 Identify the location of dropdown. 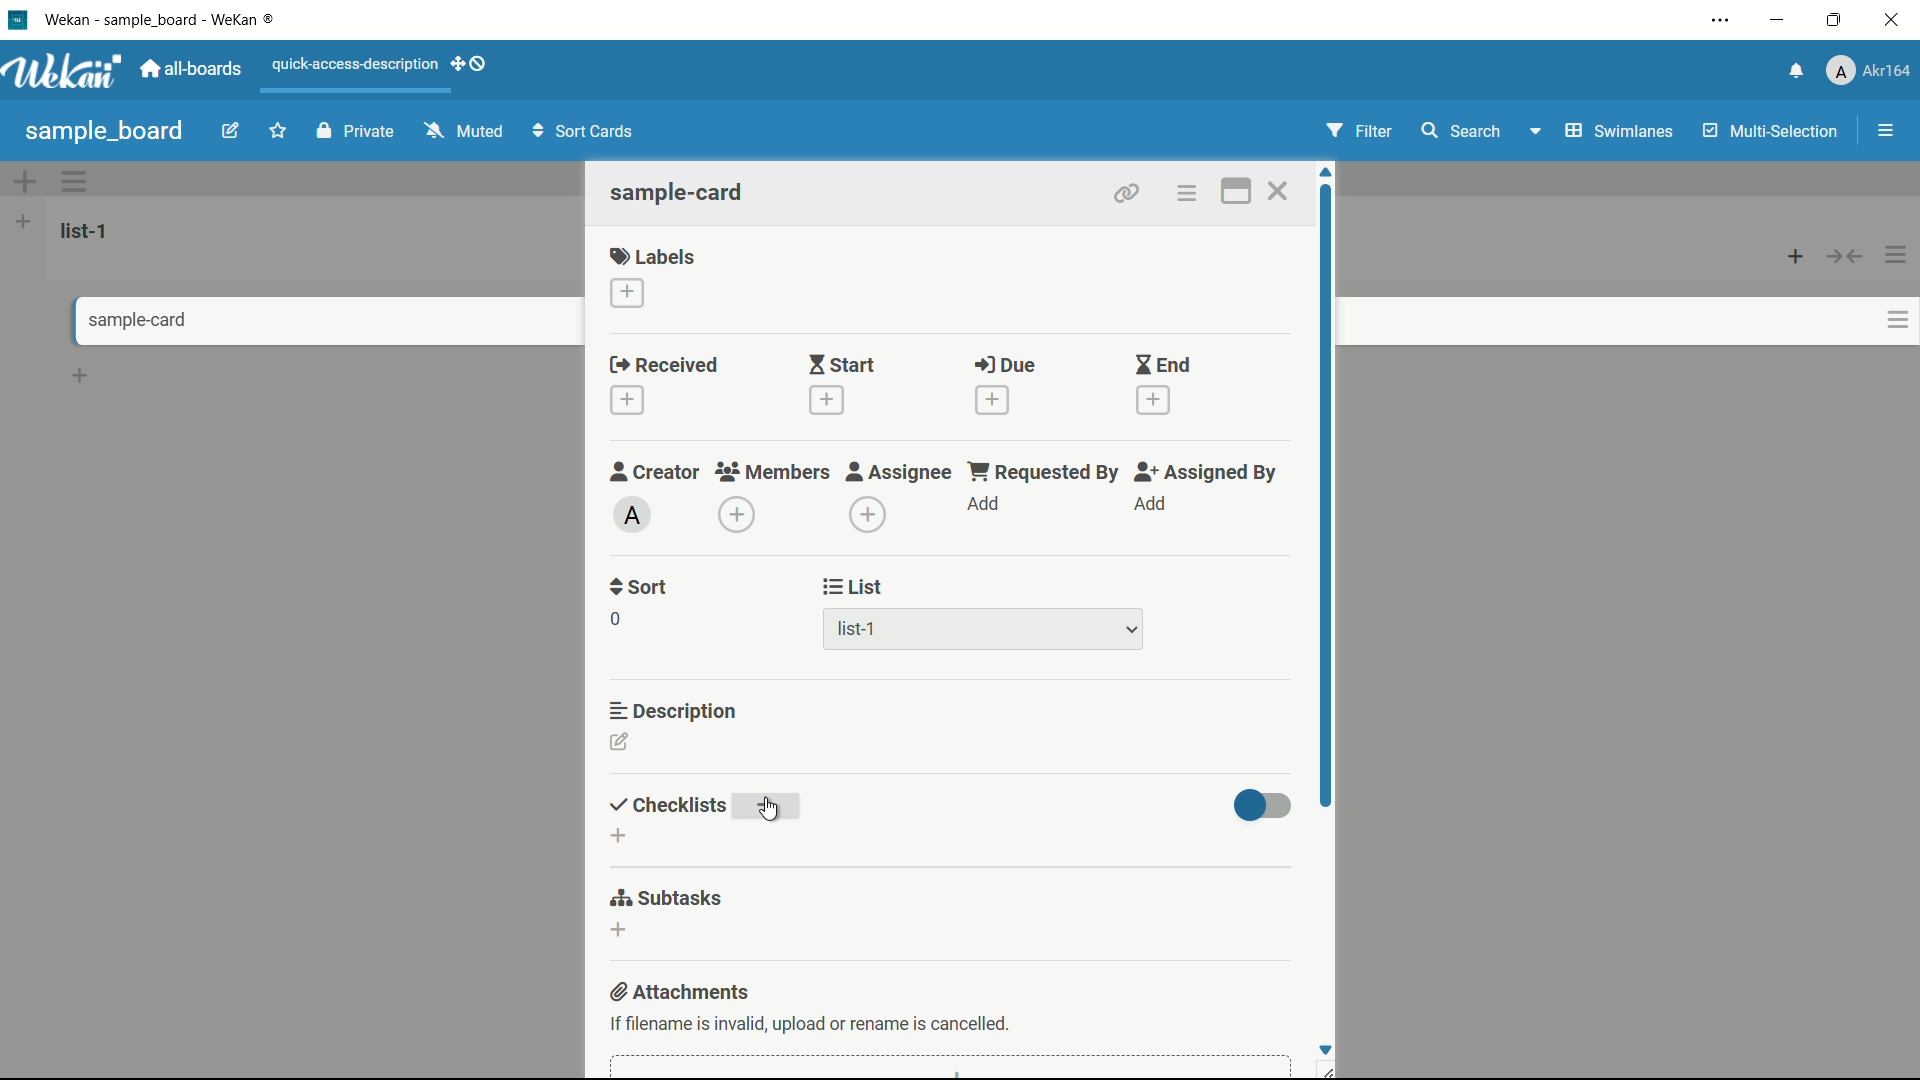
(1534, 135).